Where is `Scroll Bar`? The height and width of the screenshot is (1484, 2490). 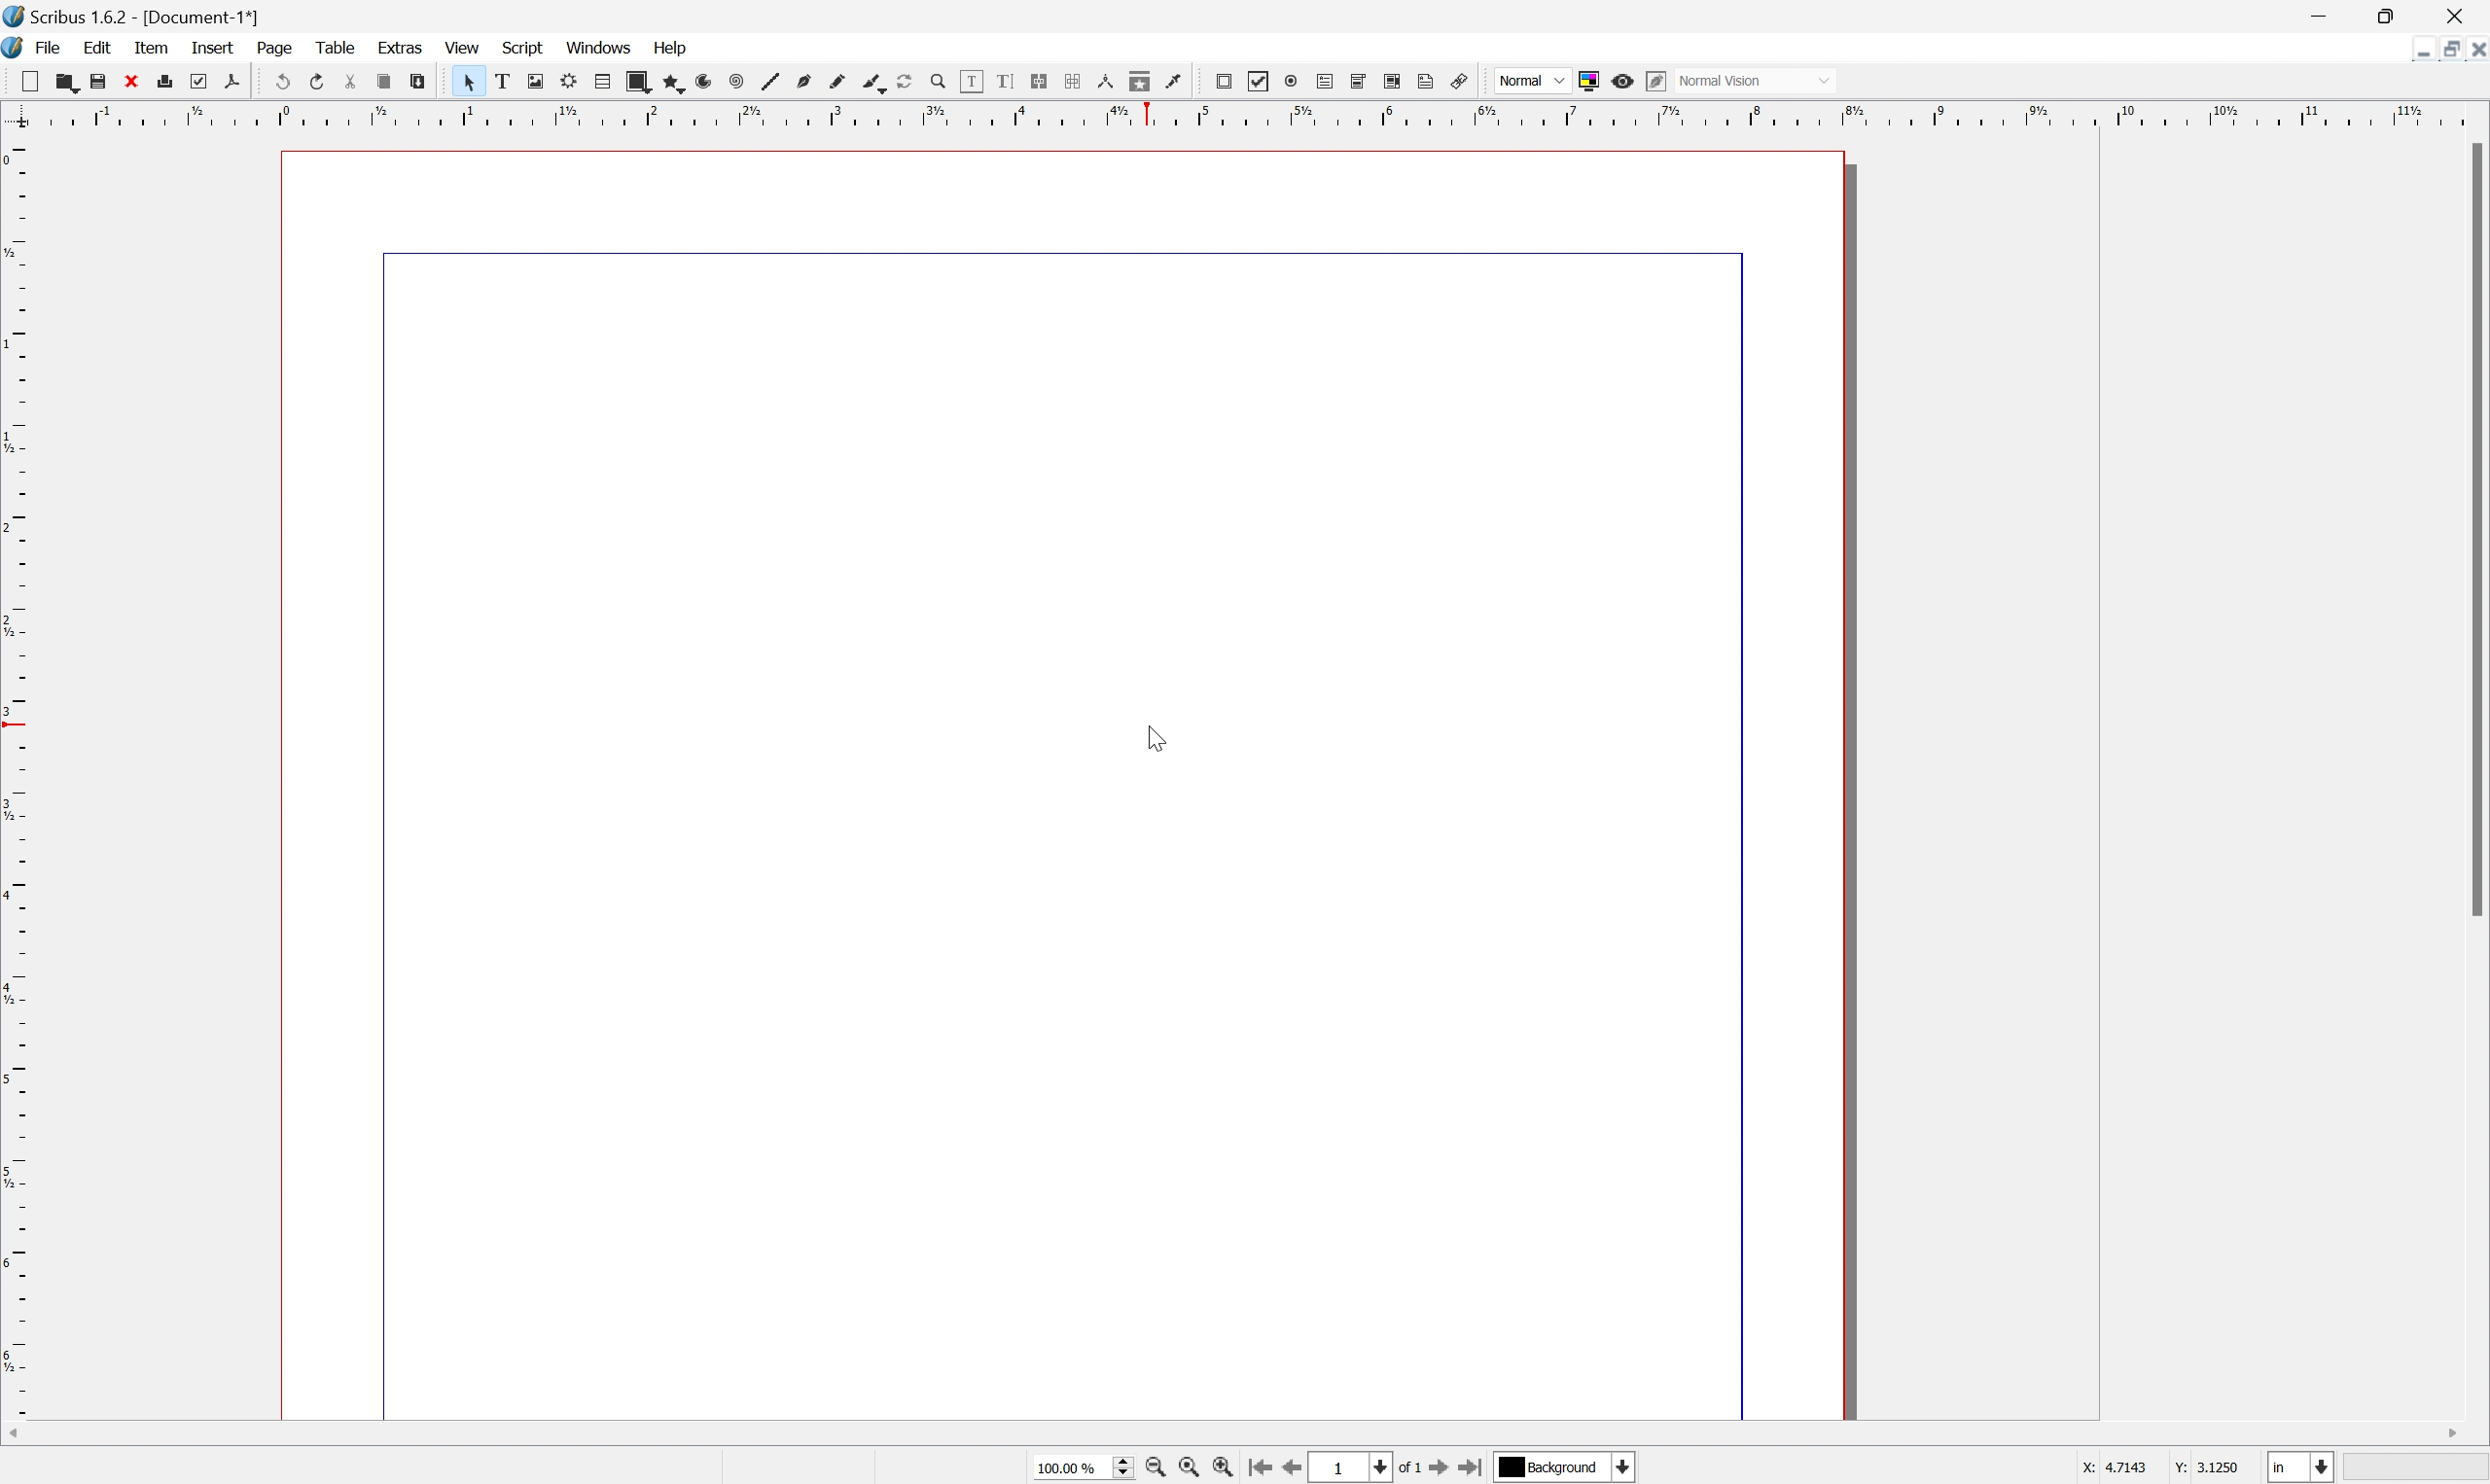 Scroll Bar is located at coordinates (2474, 528).